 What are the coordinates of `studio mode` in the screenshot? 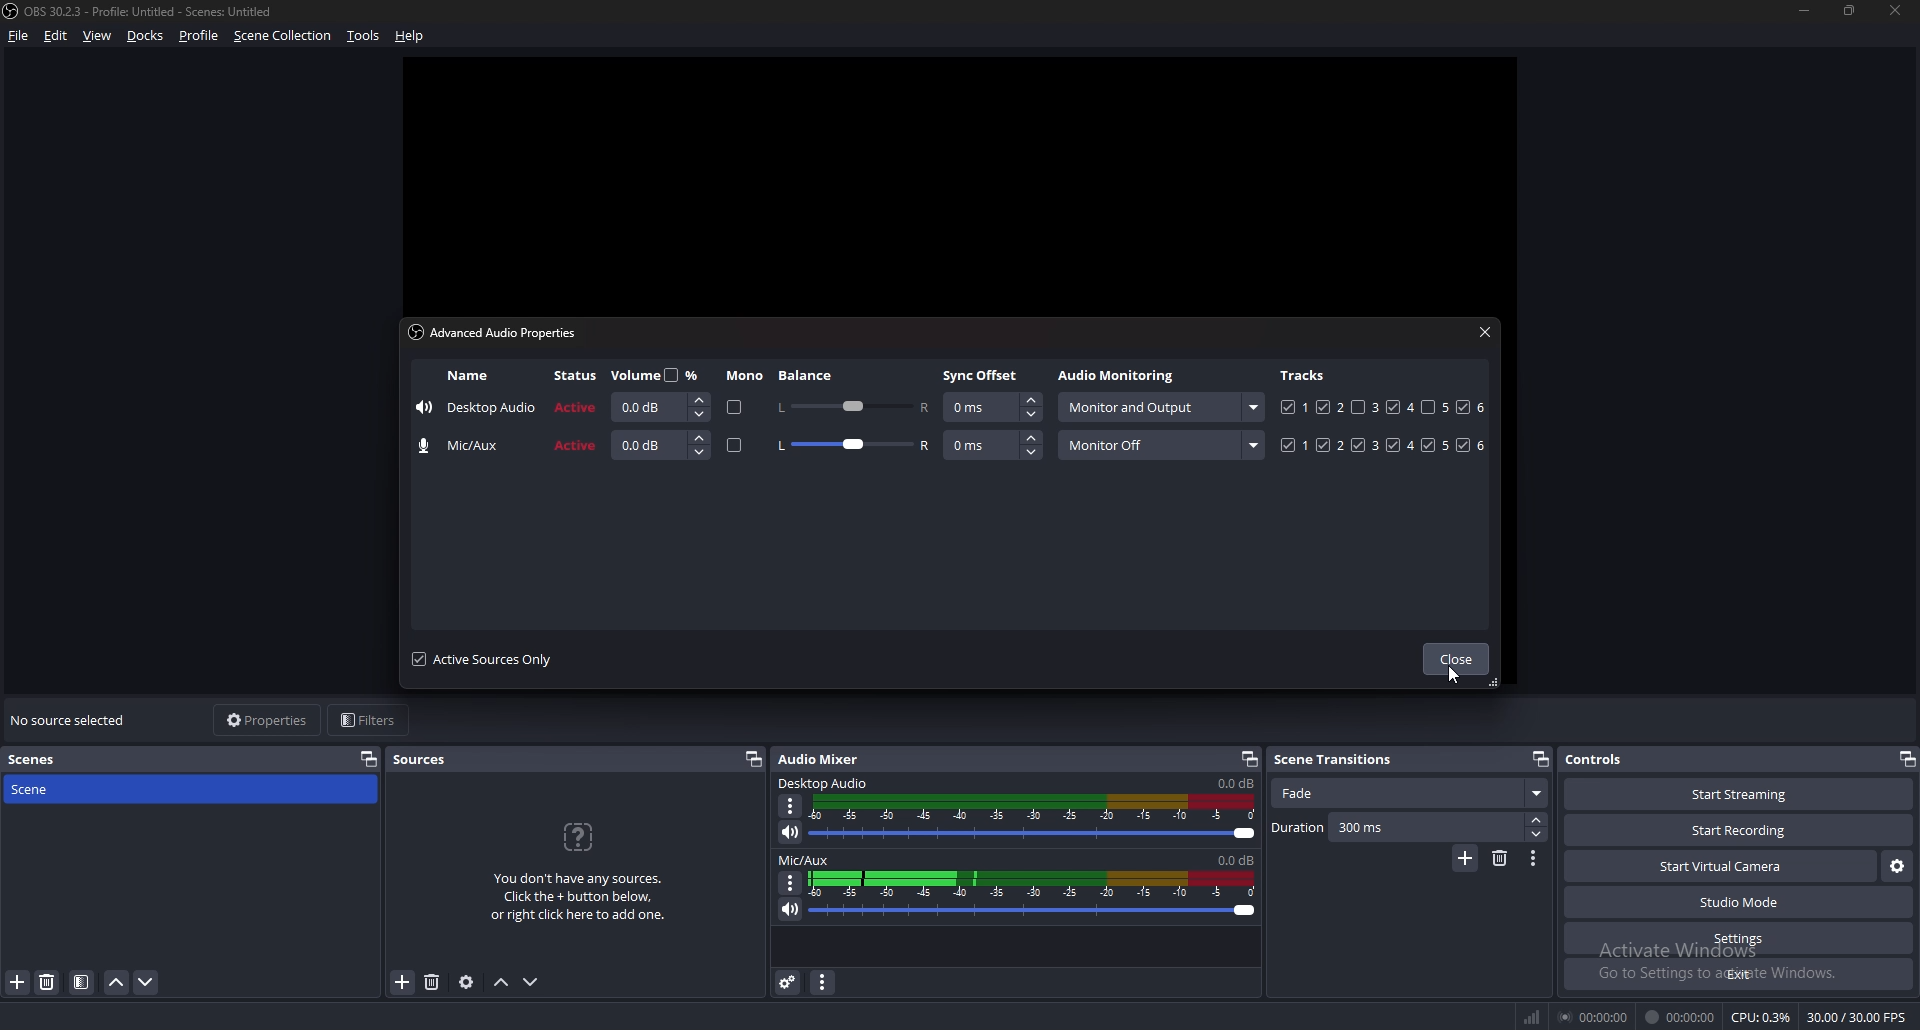 It's located at (1739, 903).